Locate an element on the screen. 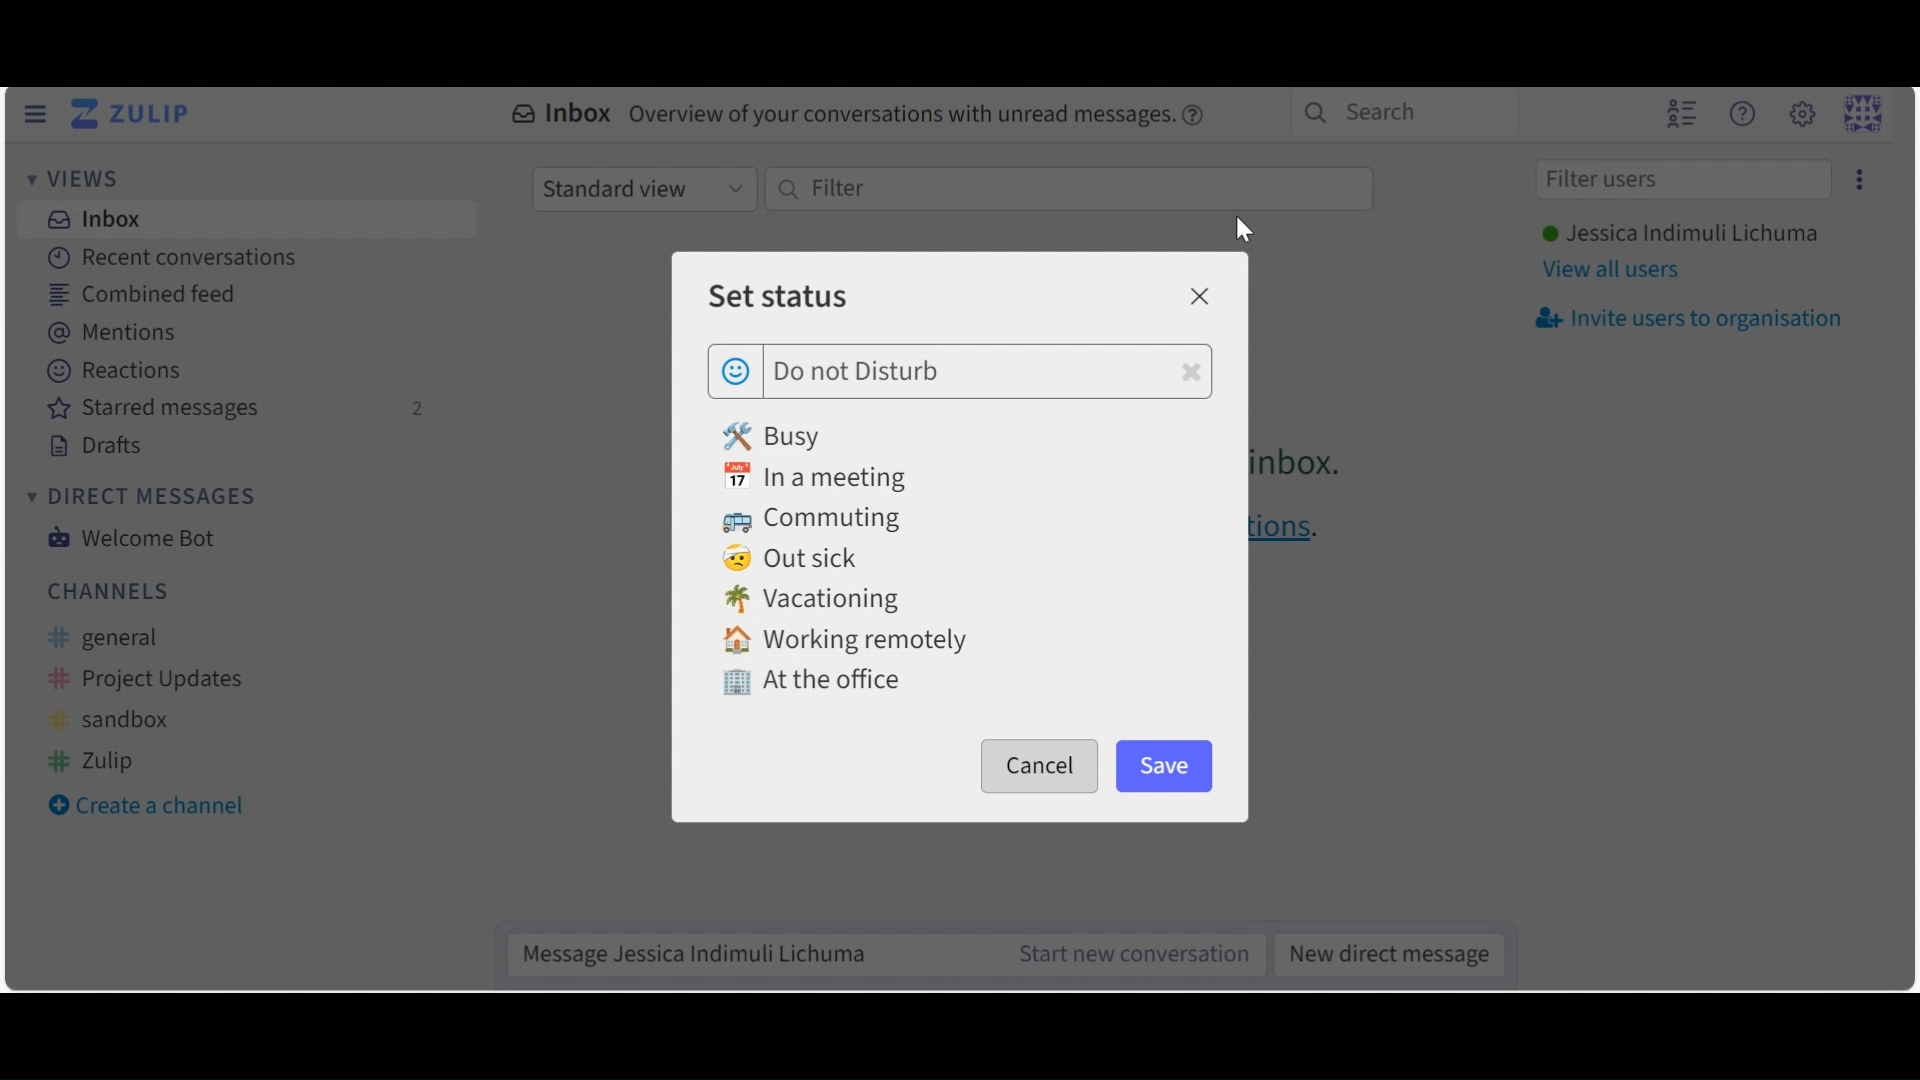 The height and width of the screenshot is (1080, 1920). Reactions is located at coordinates (118, 372).